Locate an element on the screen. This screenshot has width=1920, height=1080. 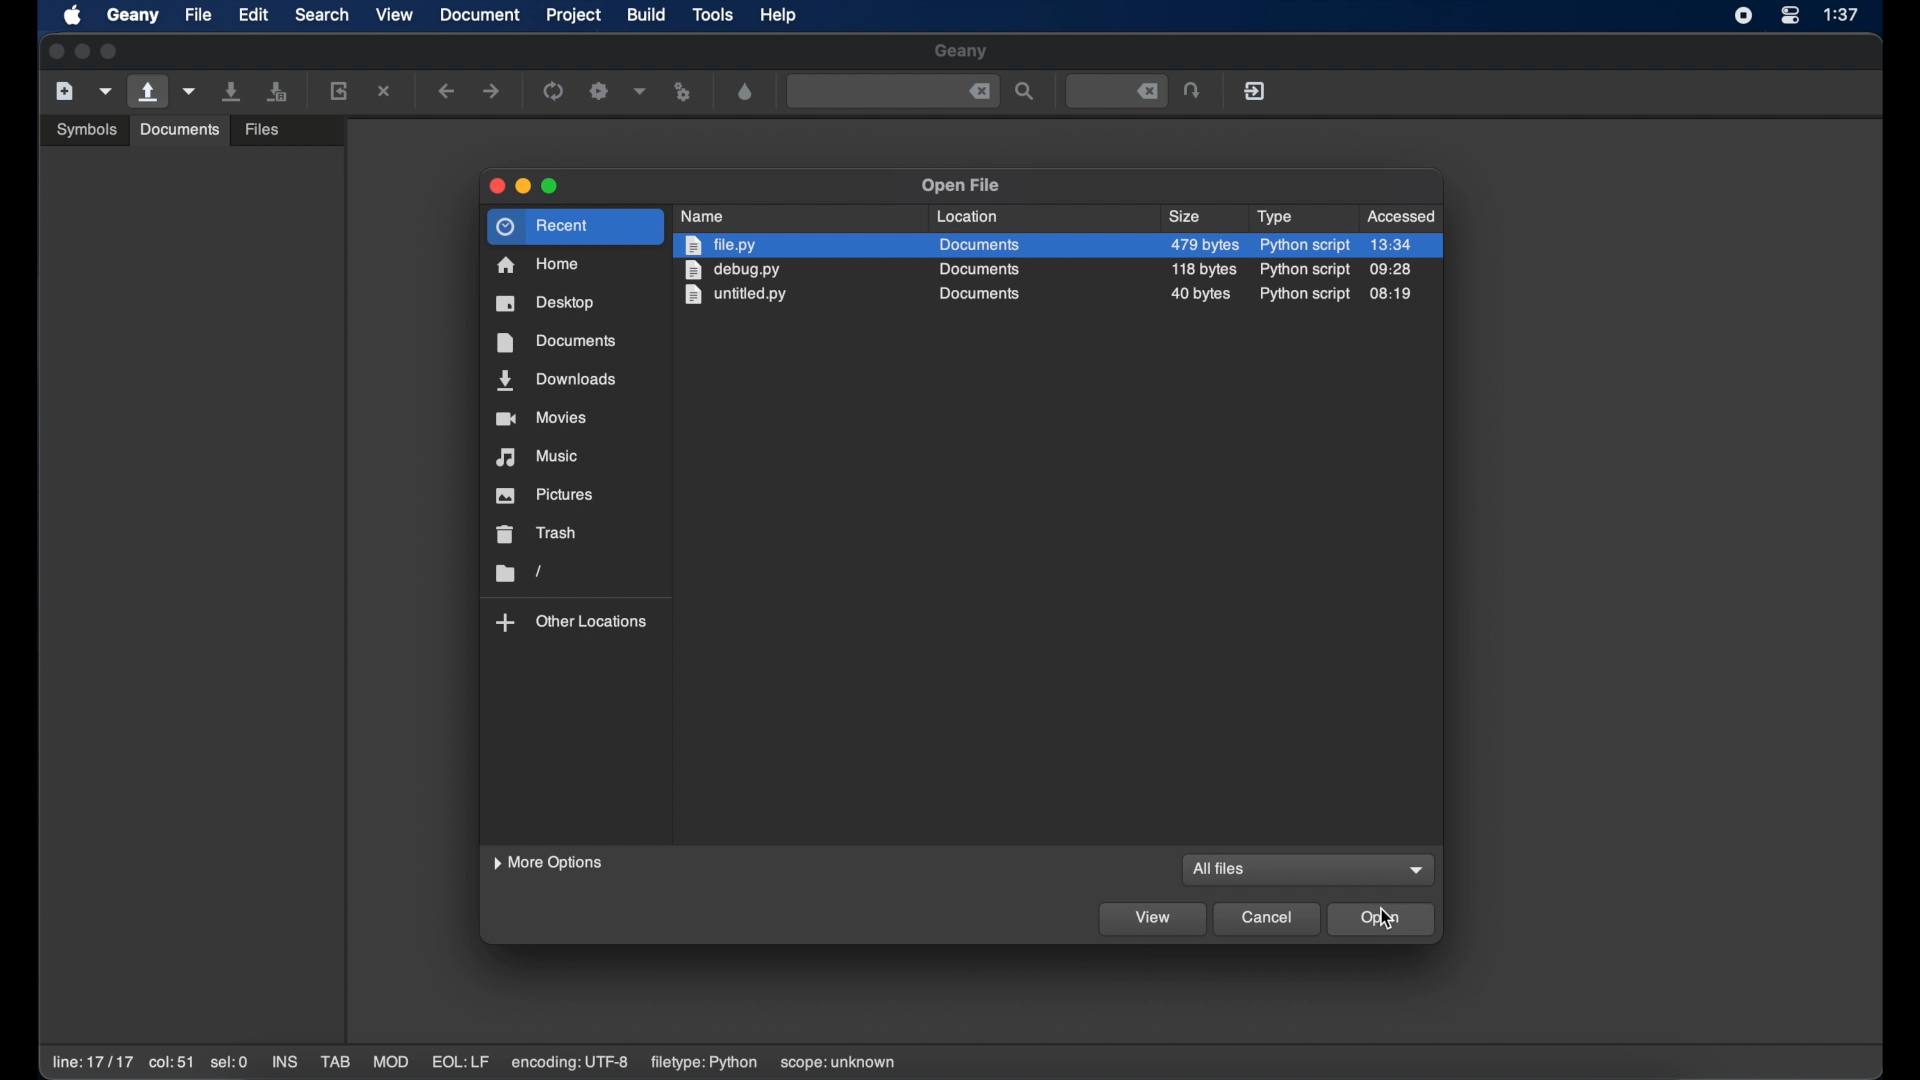
movies is located at coordinates (541, 418).